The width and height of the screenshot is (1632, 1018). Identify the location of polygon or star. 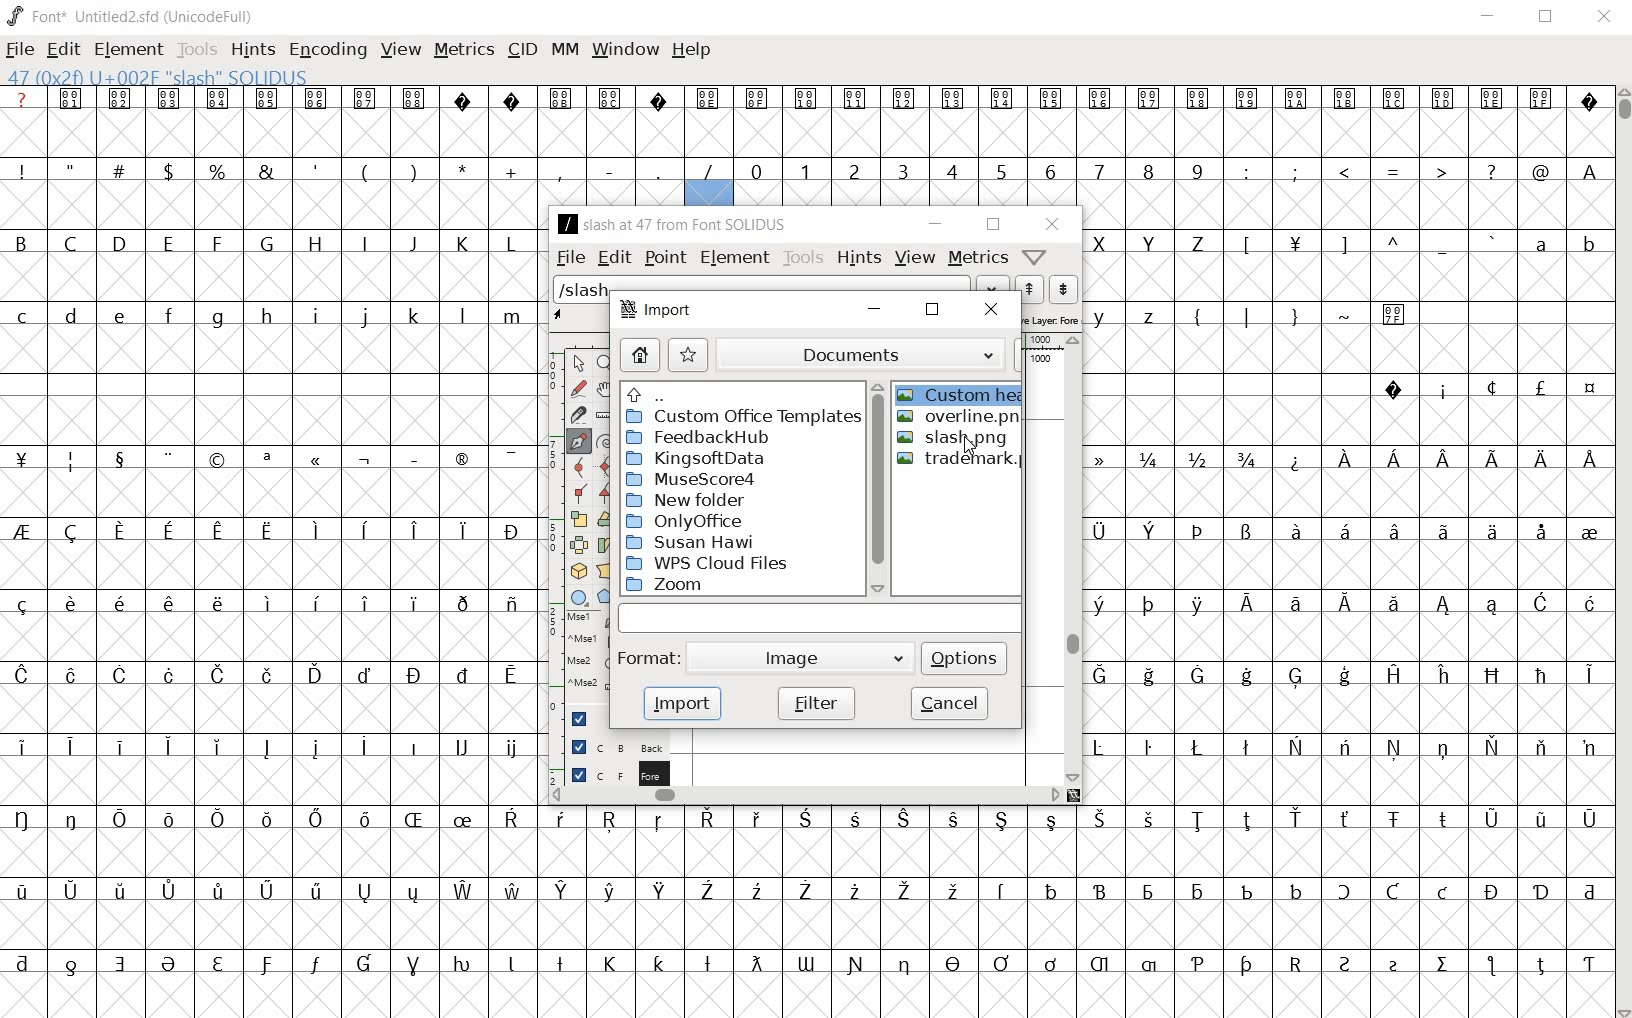
(607, 595).